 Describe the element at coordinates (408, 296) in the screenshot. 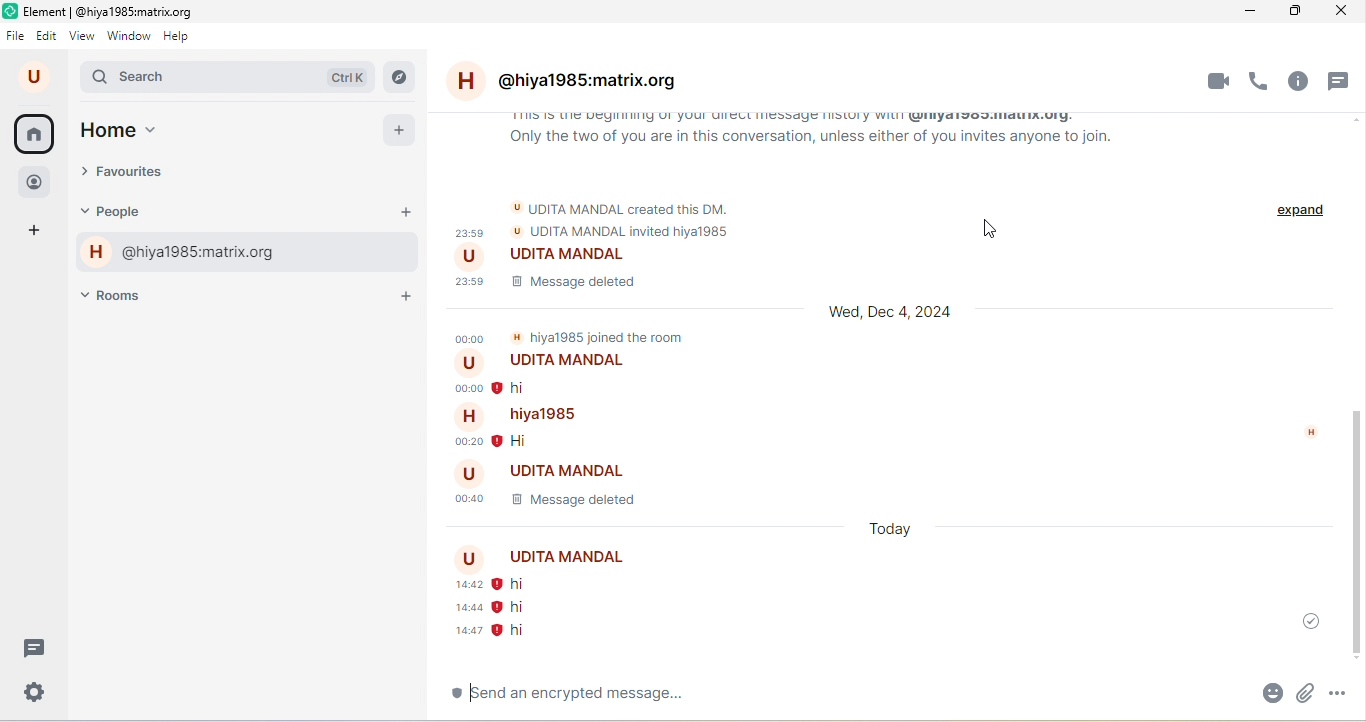

I see `add room` at that location.